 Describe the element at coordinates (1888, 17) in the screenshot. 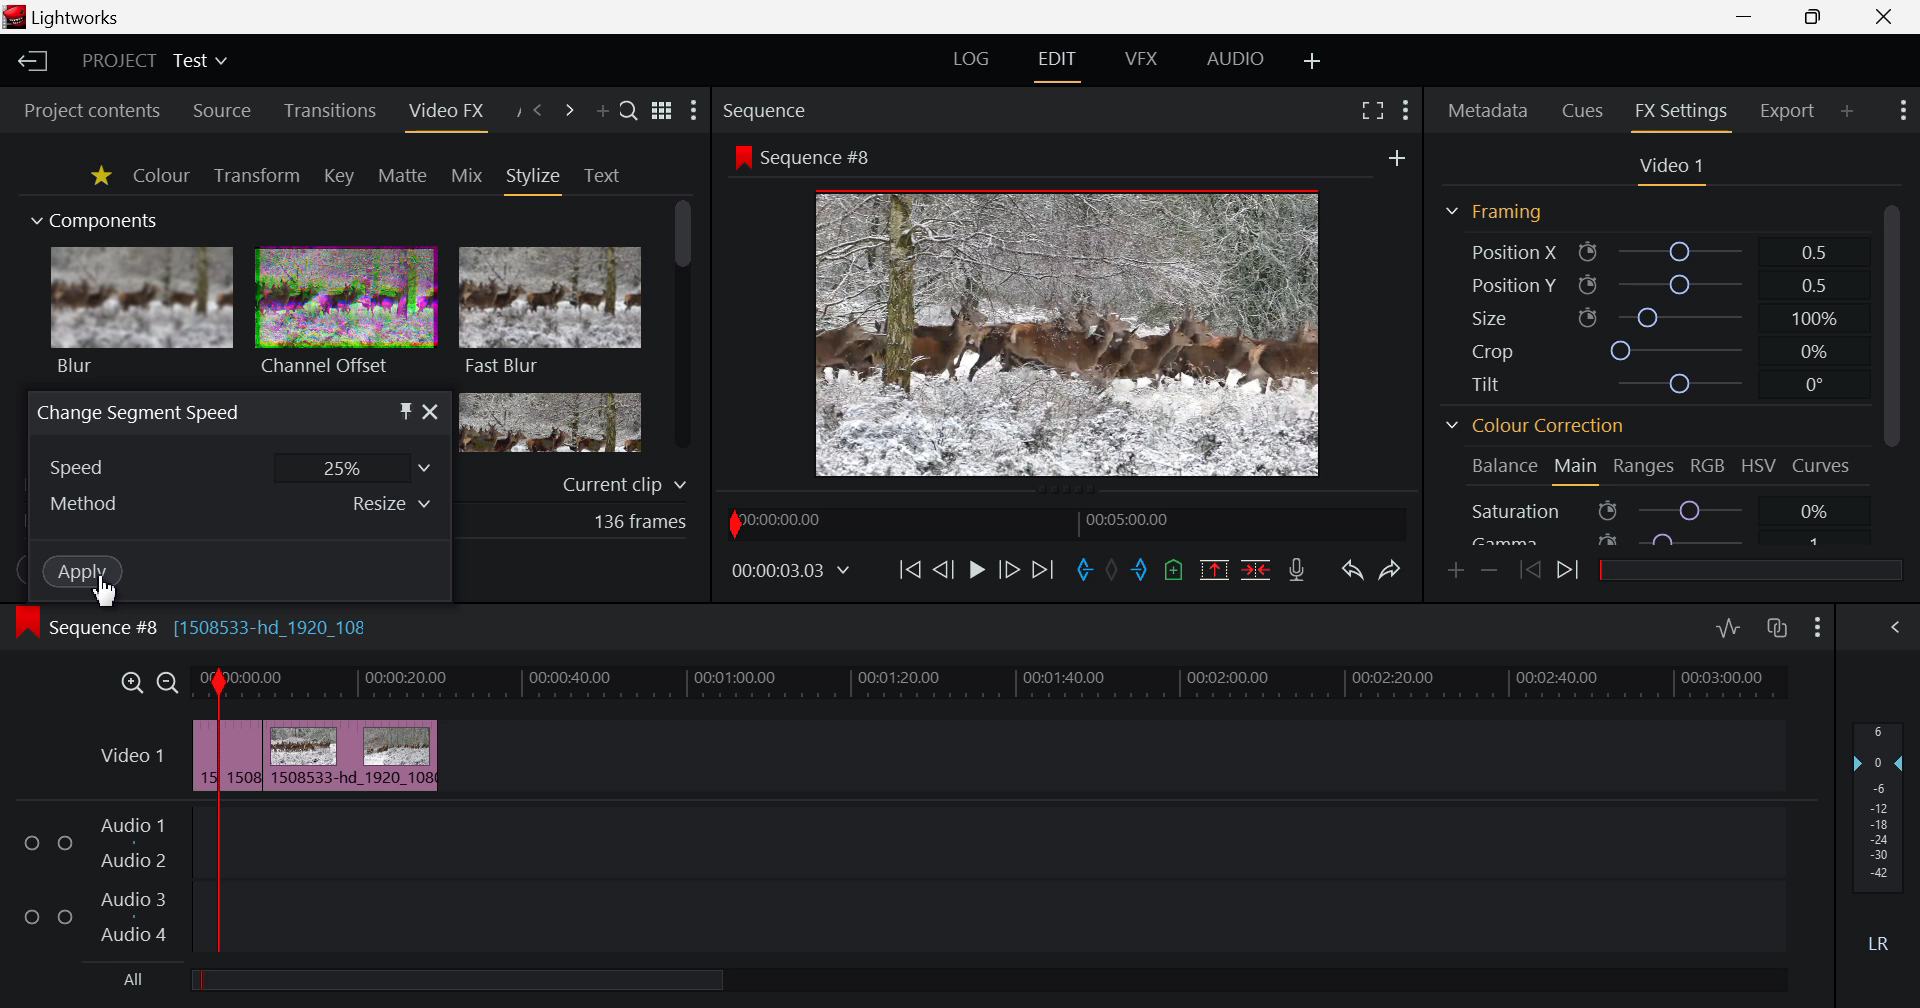

I see `Close` at that location.